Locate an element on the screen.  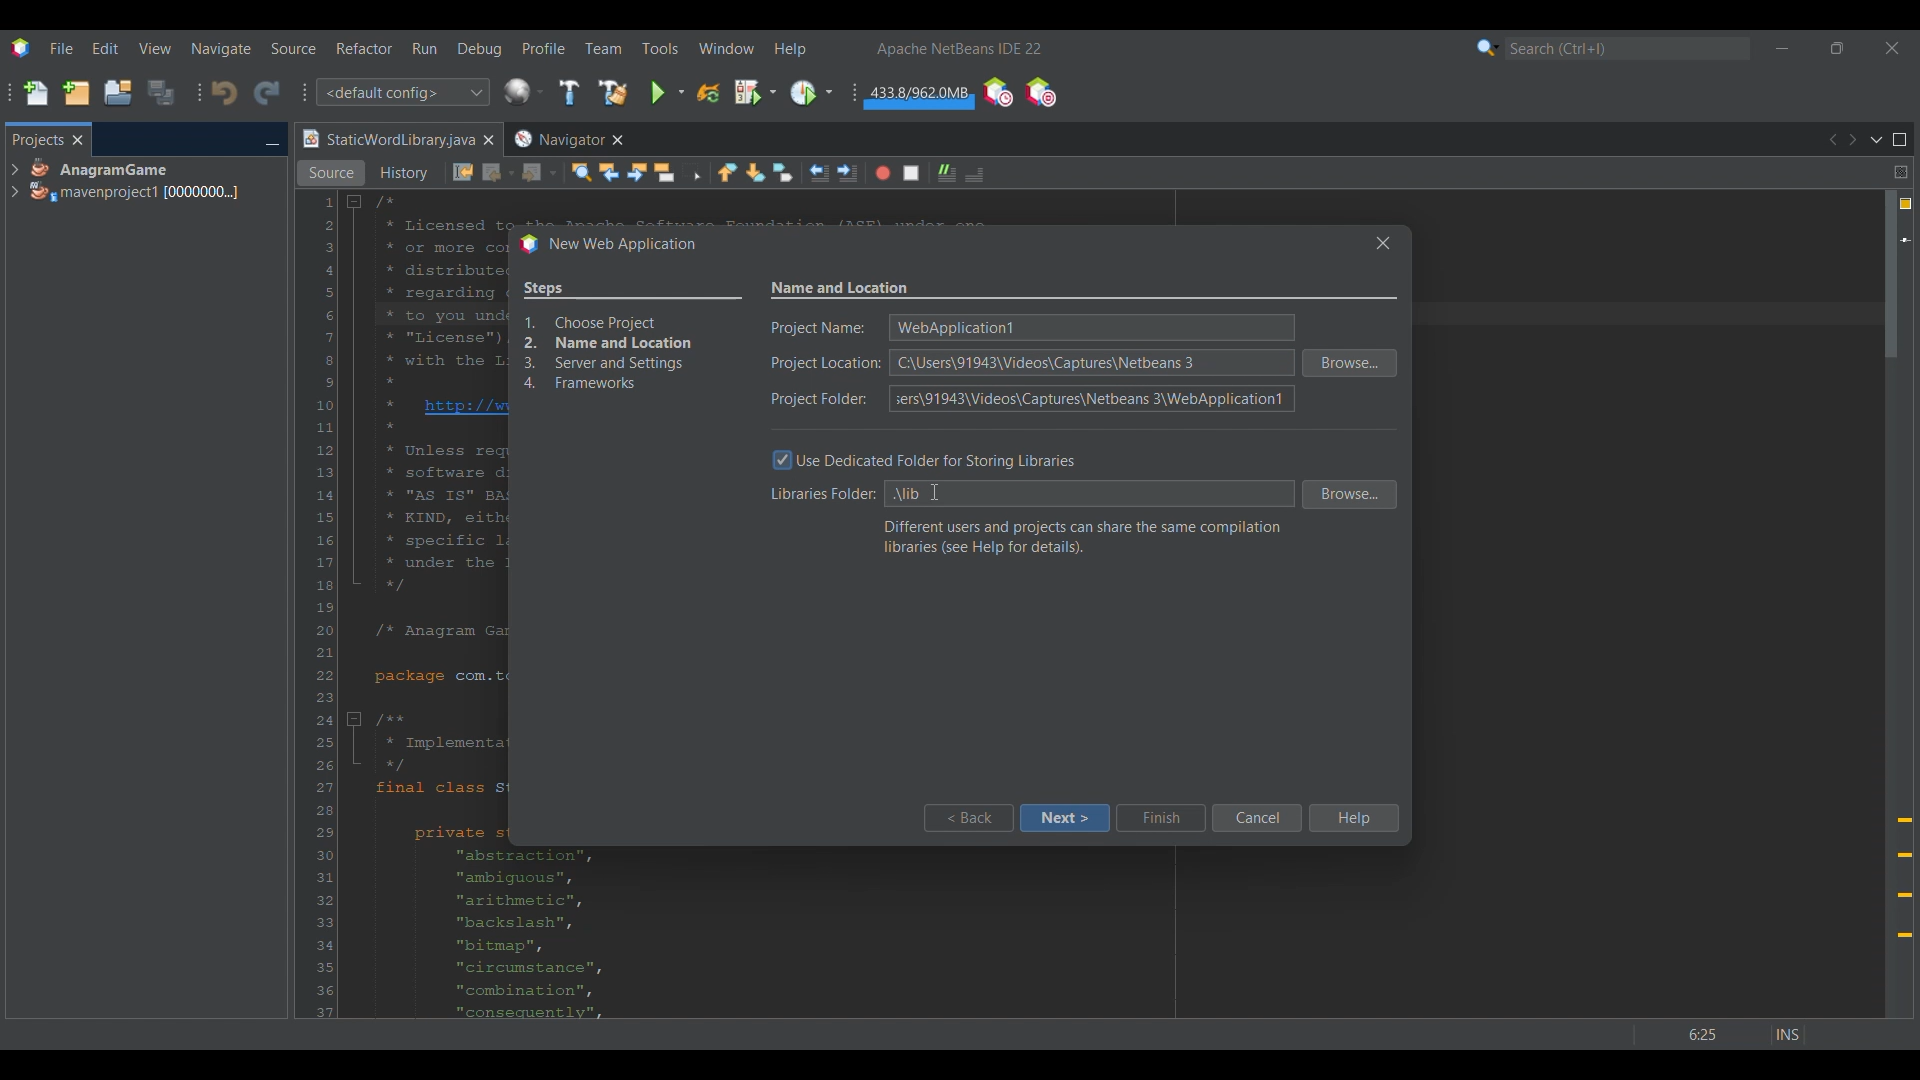
Close tab is located at coordinates (78, 140).